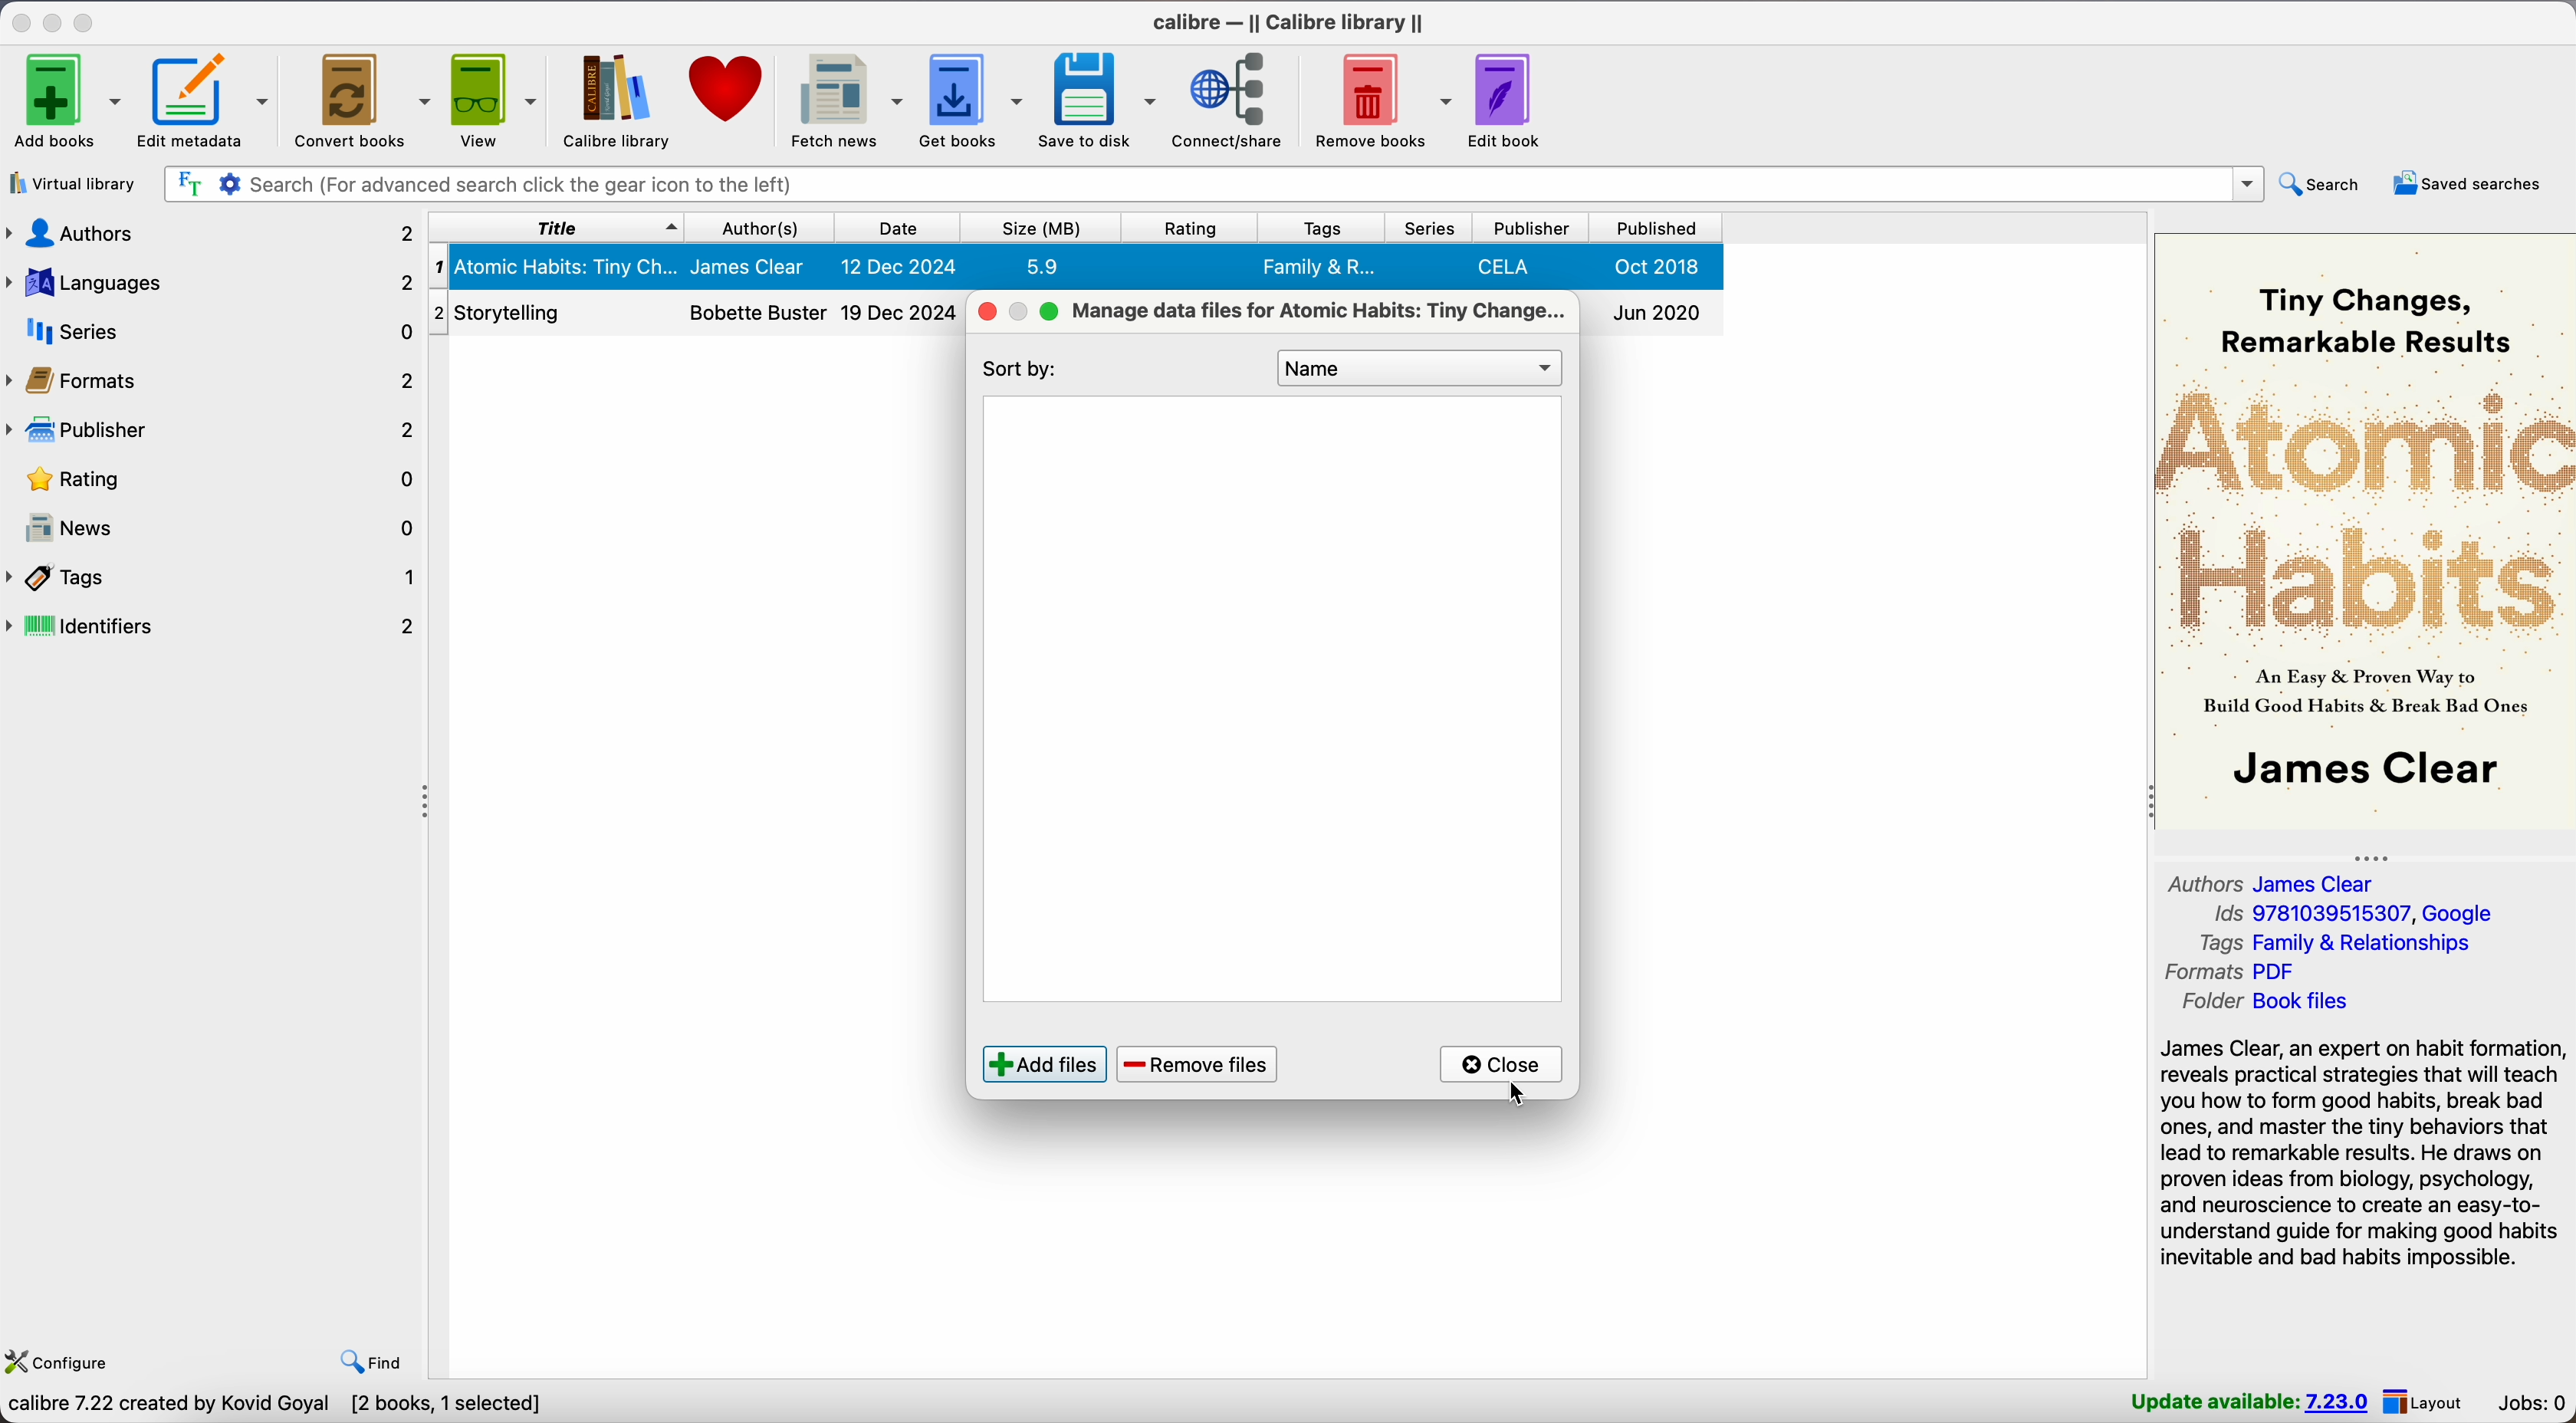  Describe the element at coordinates (1042, 228) in the screenshot. I see `size` at that location.